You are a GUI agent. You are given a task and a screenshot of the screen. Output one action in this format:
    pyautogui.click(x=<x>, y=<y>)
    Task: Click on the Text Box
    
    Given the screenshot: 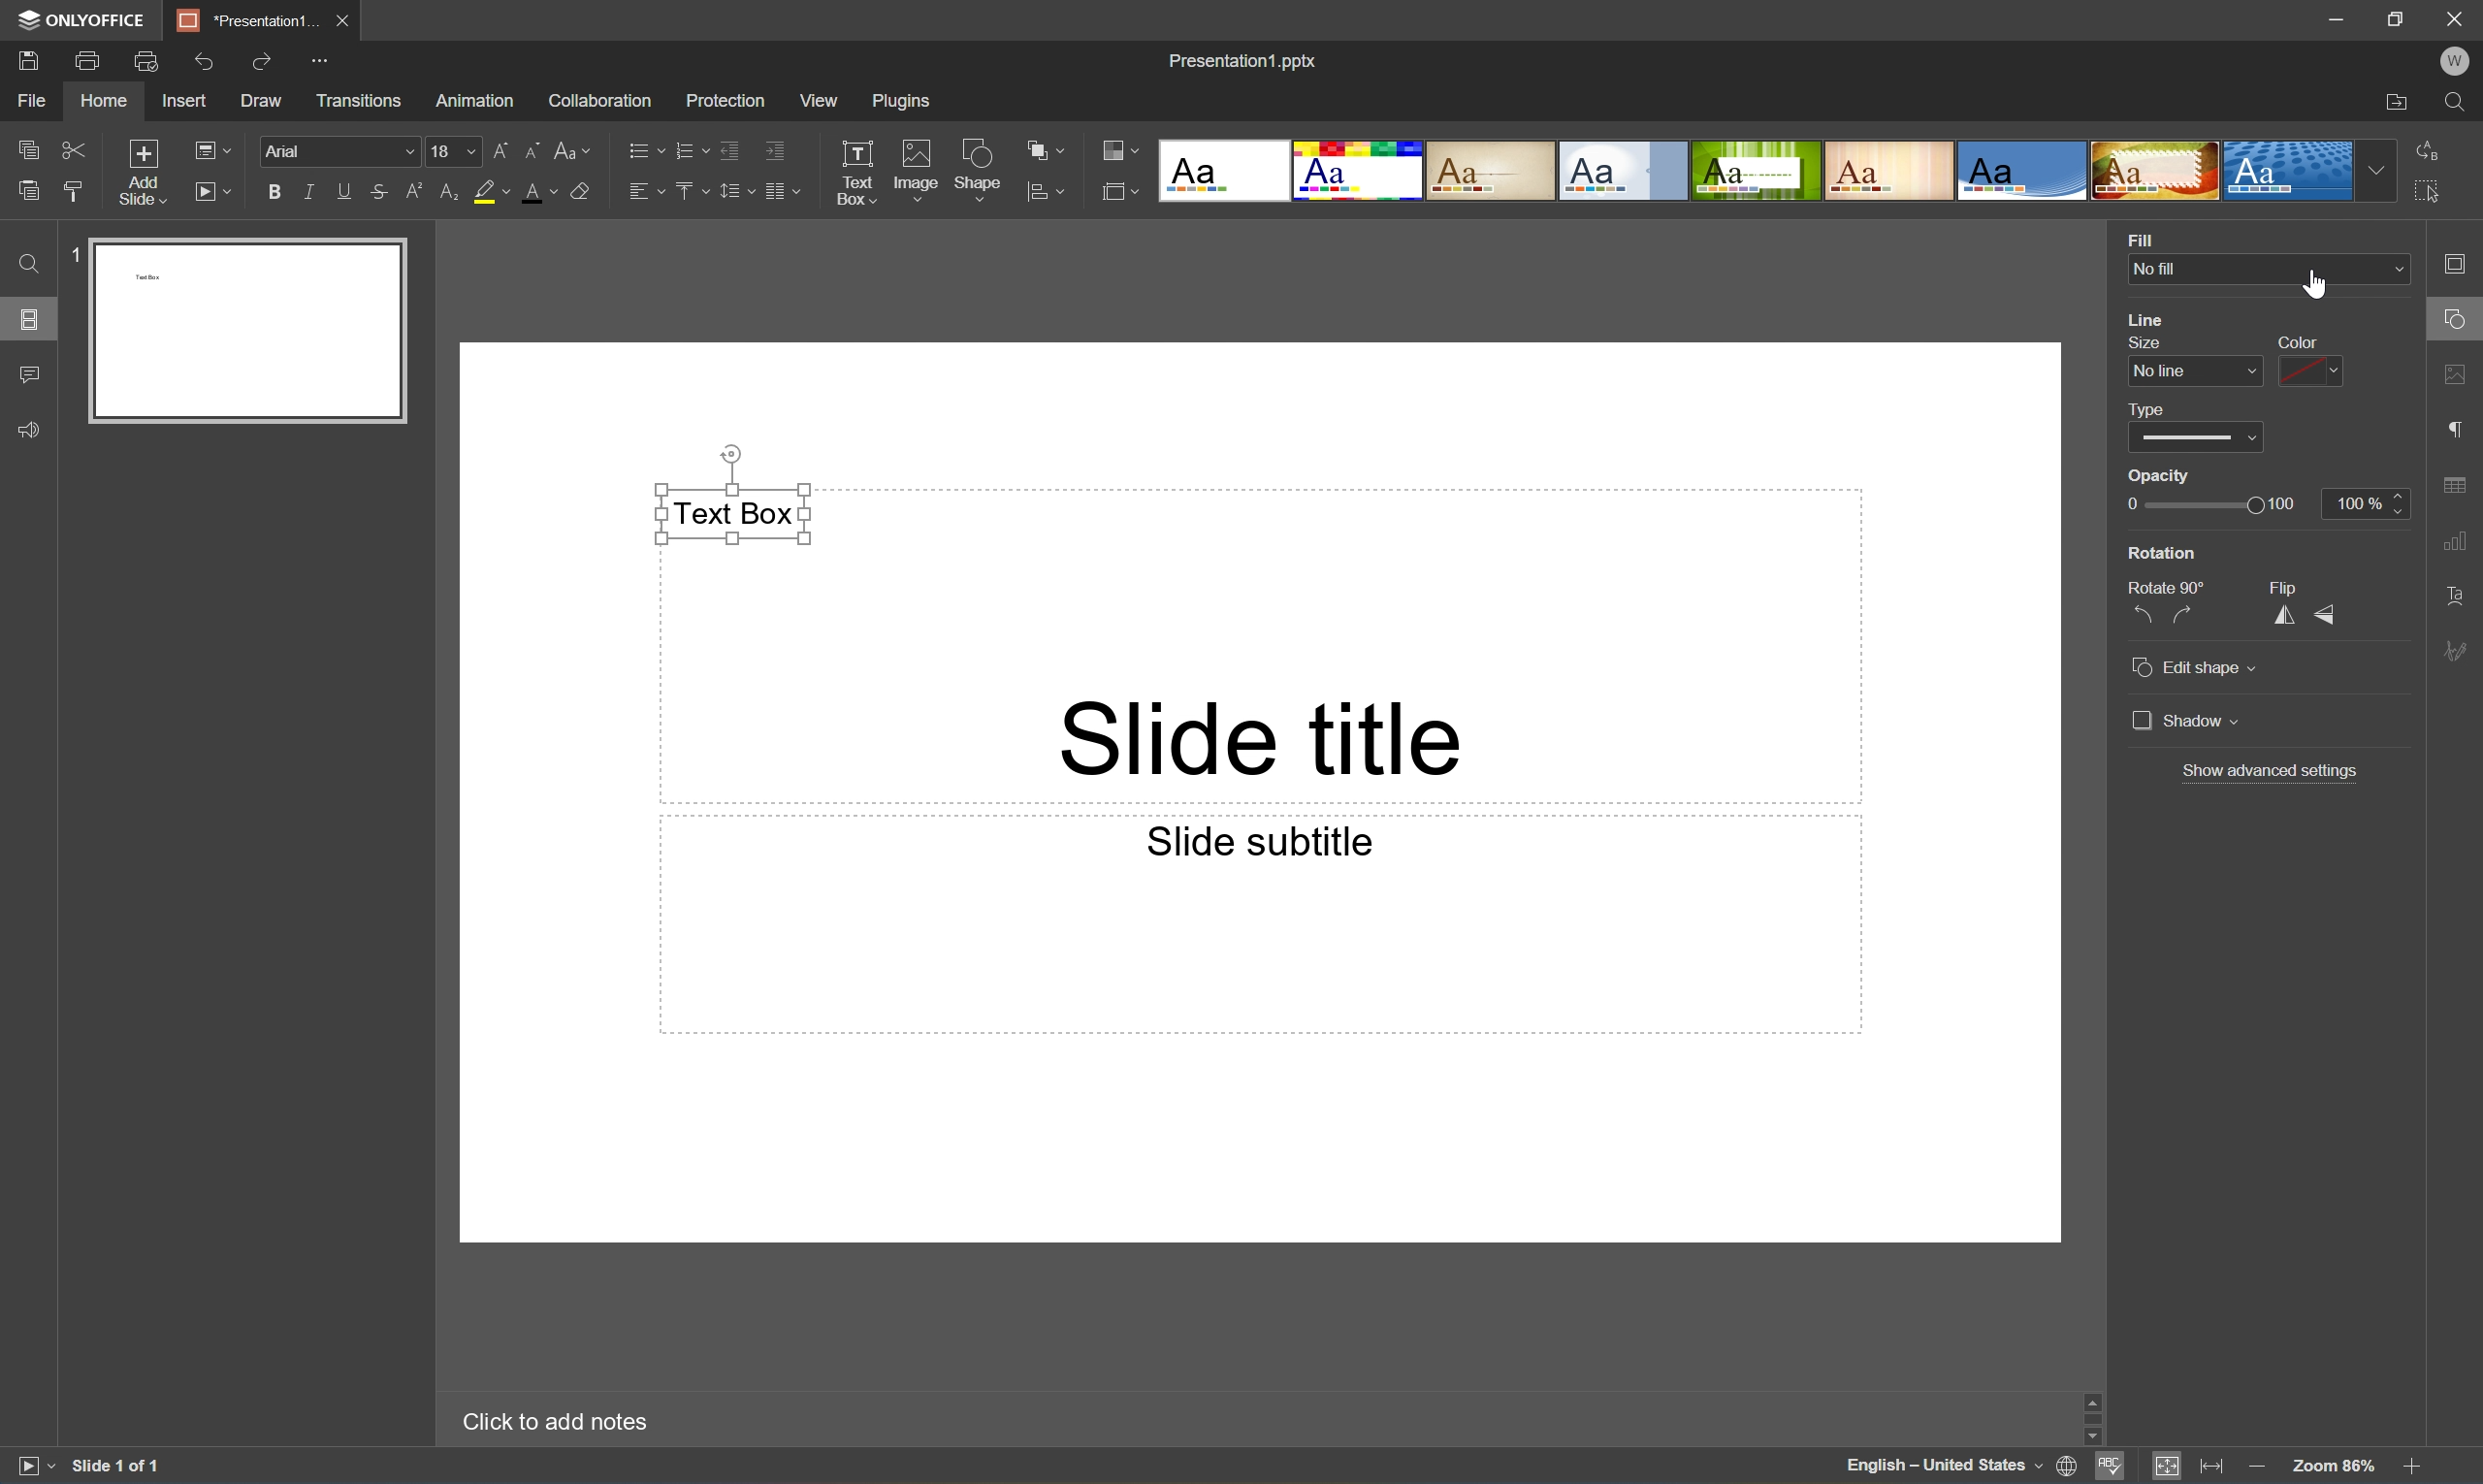 What is the action you would take?
    pyautogui.click(x=852, y=172)
    